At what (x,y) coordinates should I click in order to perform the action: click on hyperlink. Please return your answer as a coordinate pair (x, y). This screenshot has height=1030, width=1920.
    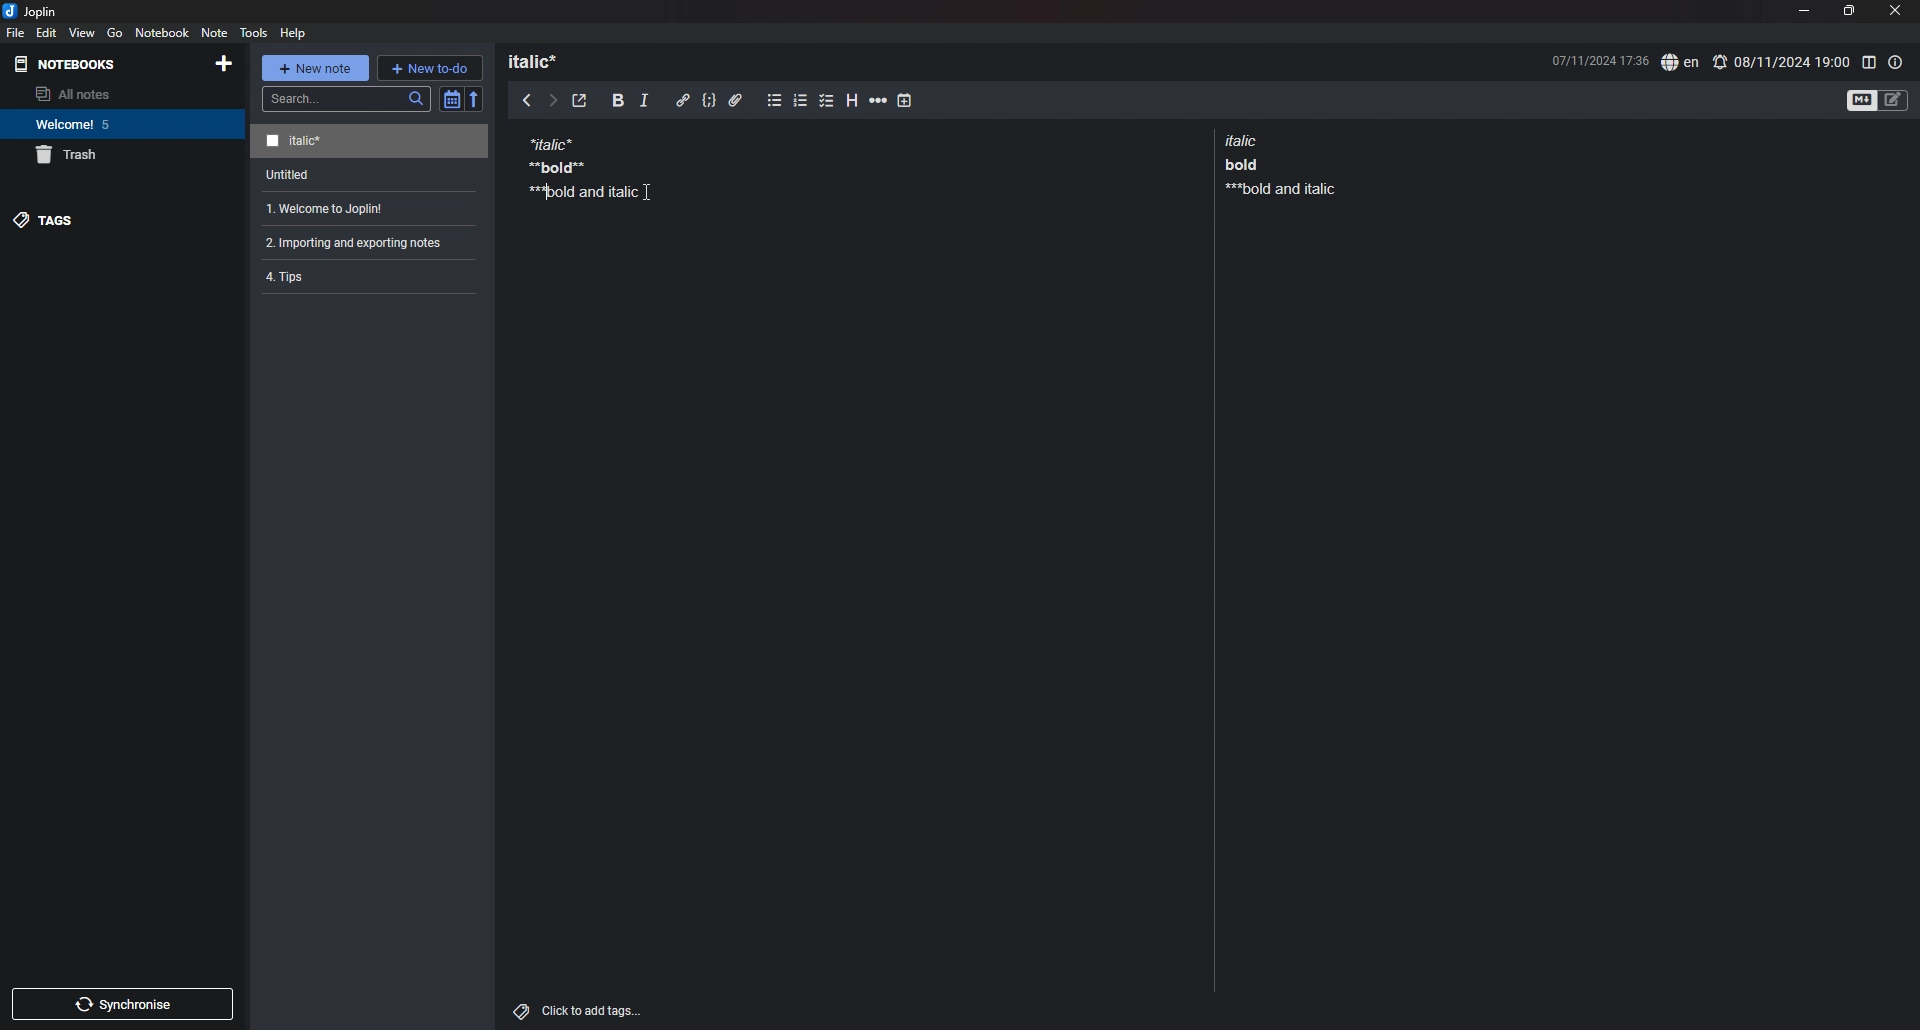
    Looking at the image, I should click on (683, 100).